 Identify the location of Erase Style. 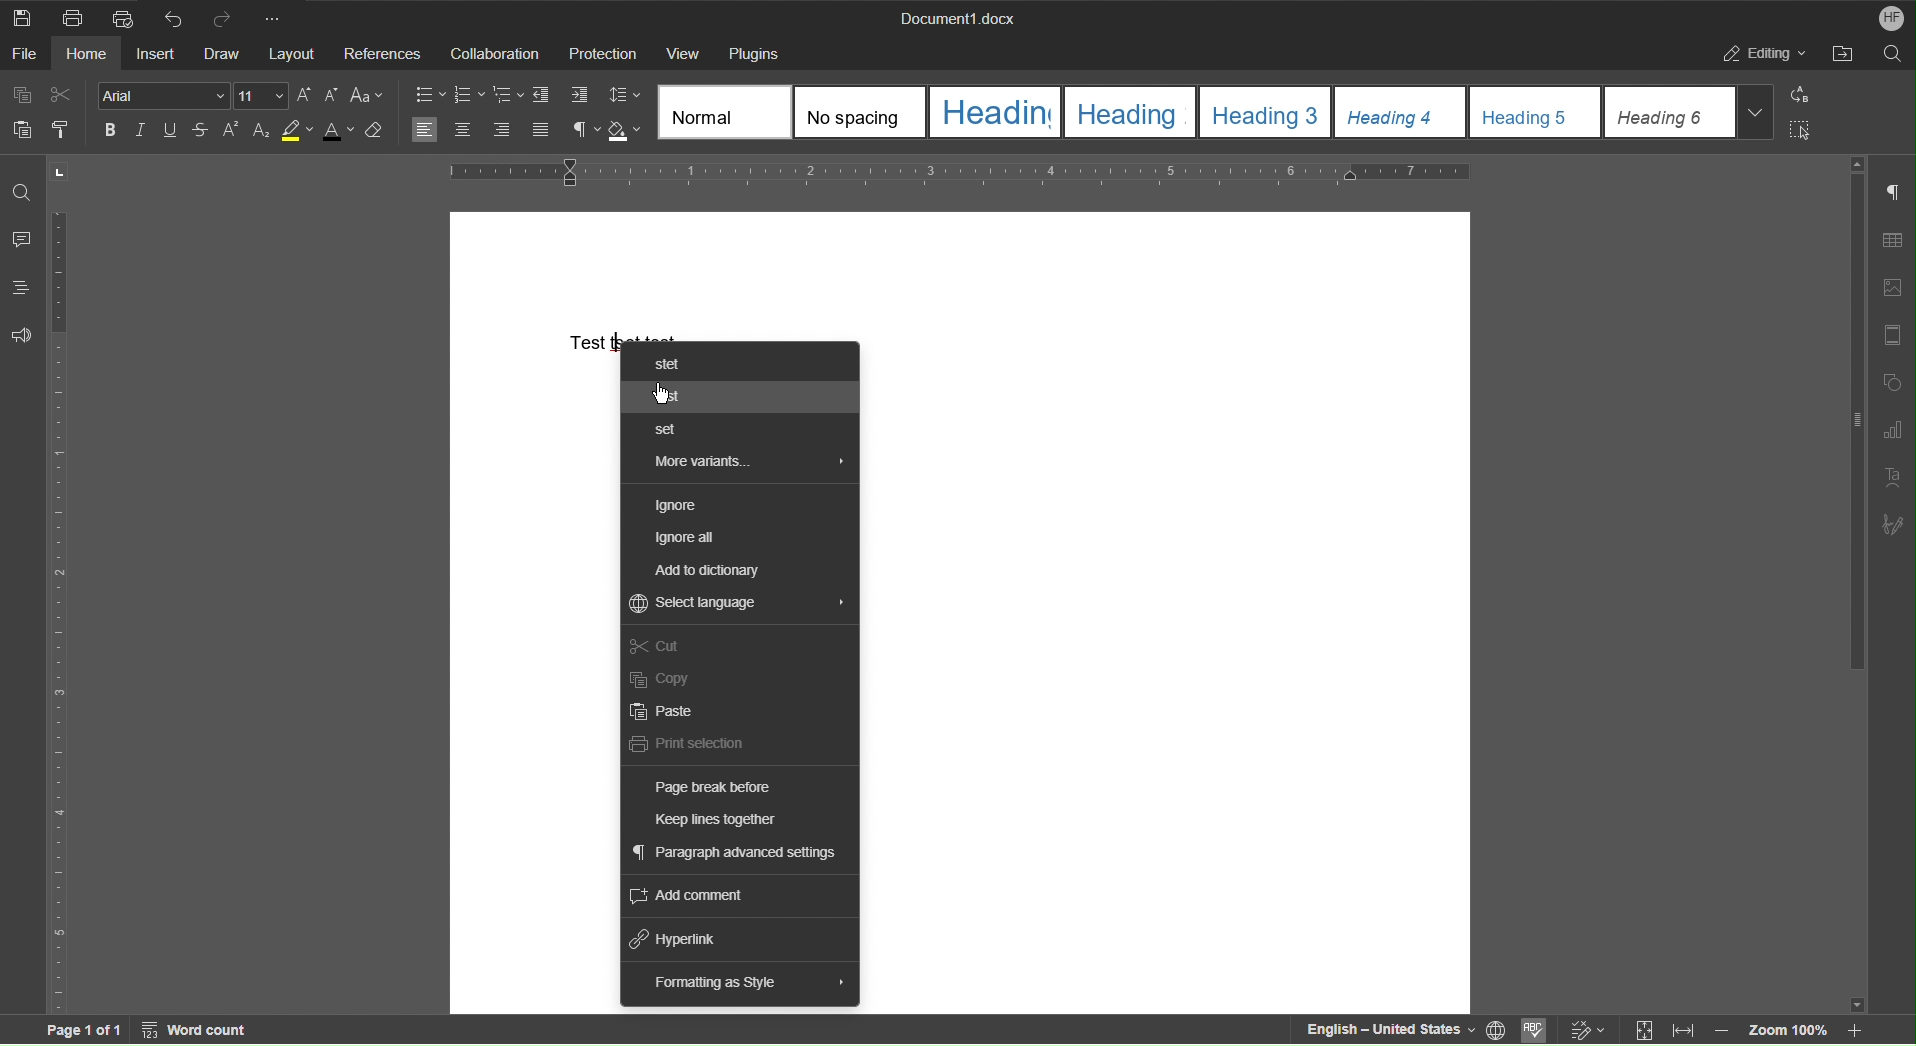
(375, 133).